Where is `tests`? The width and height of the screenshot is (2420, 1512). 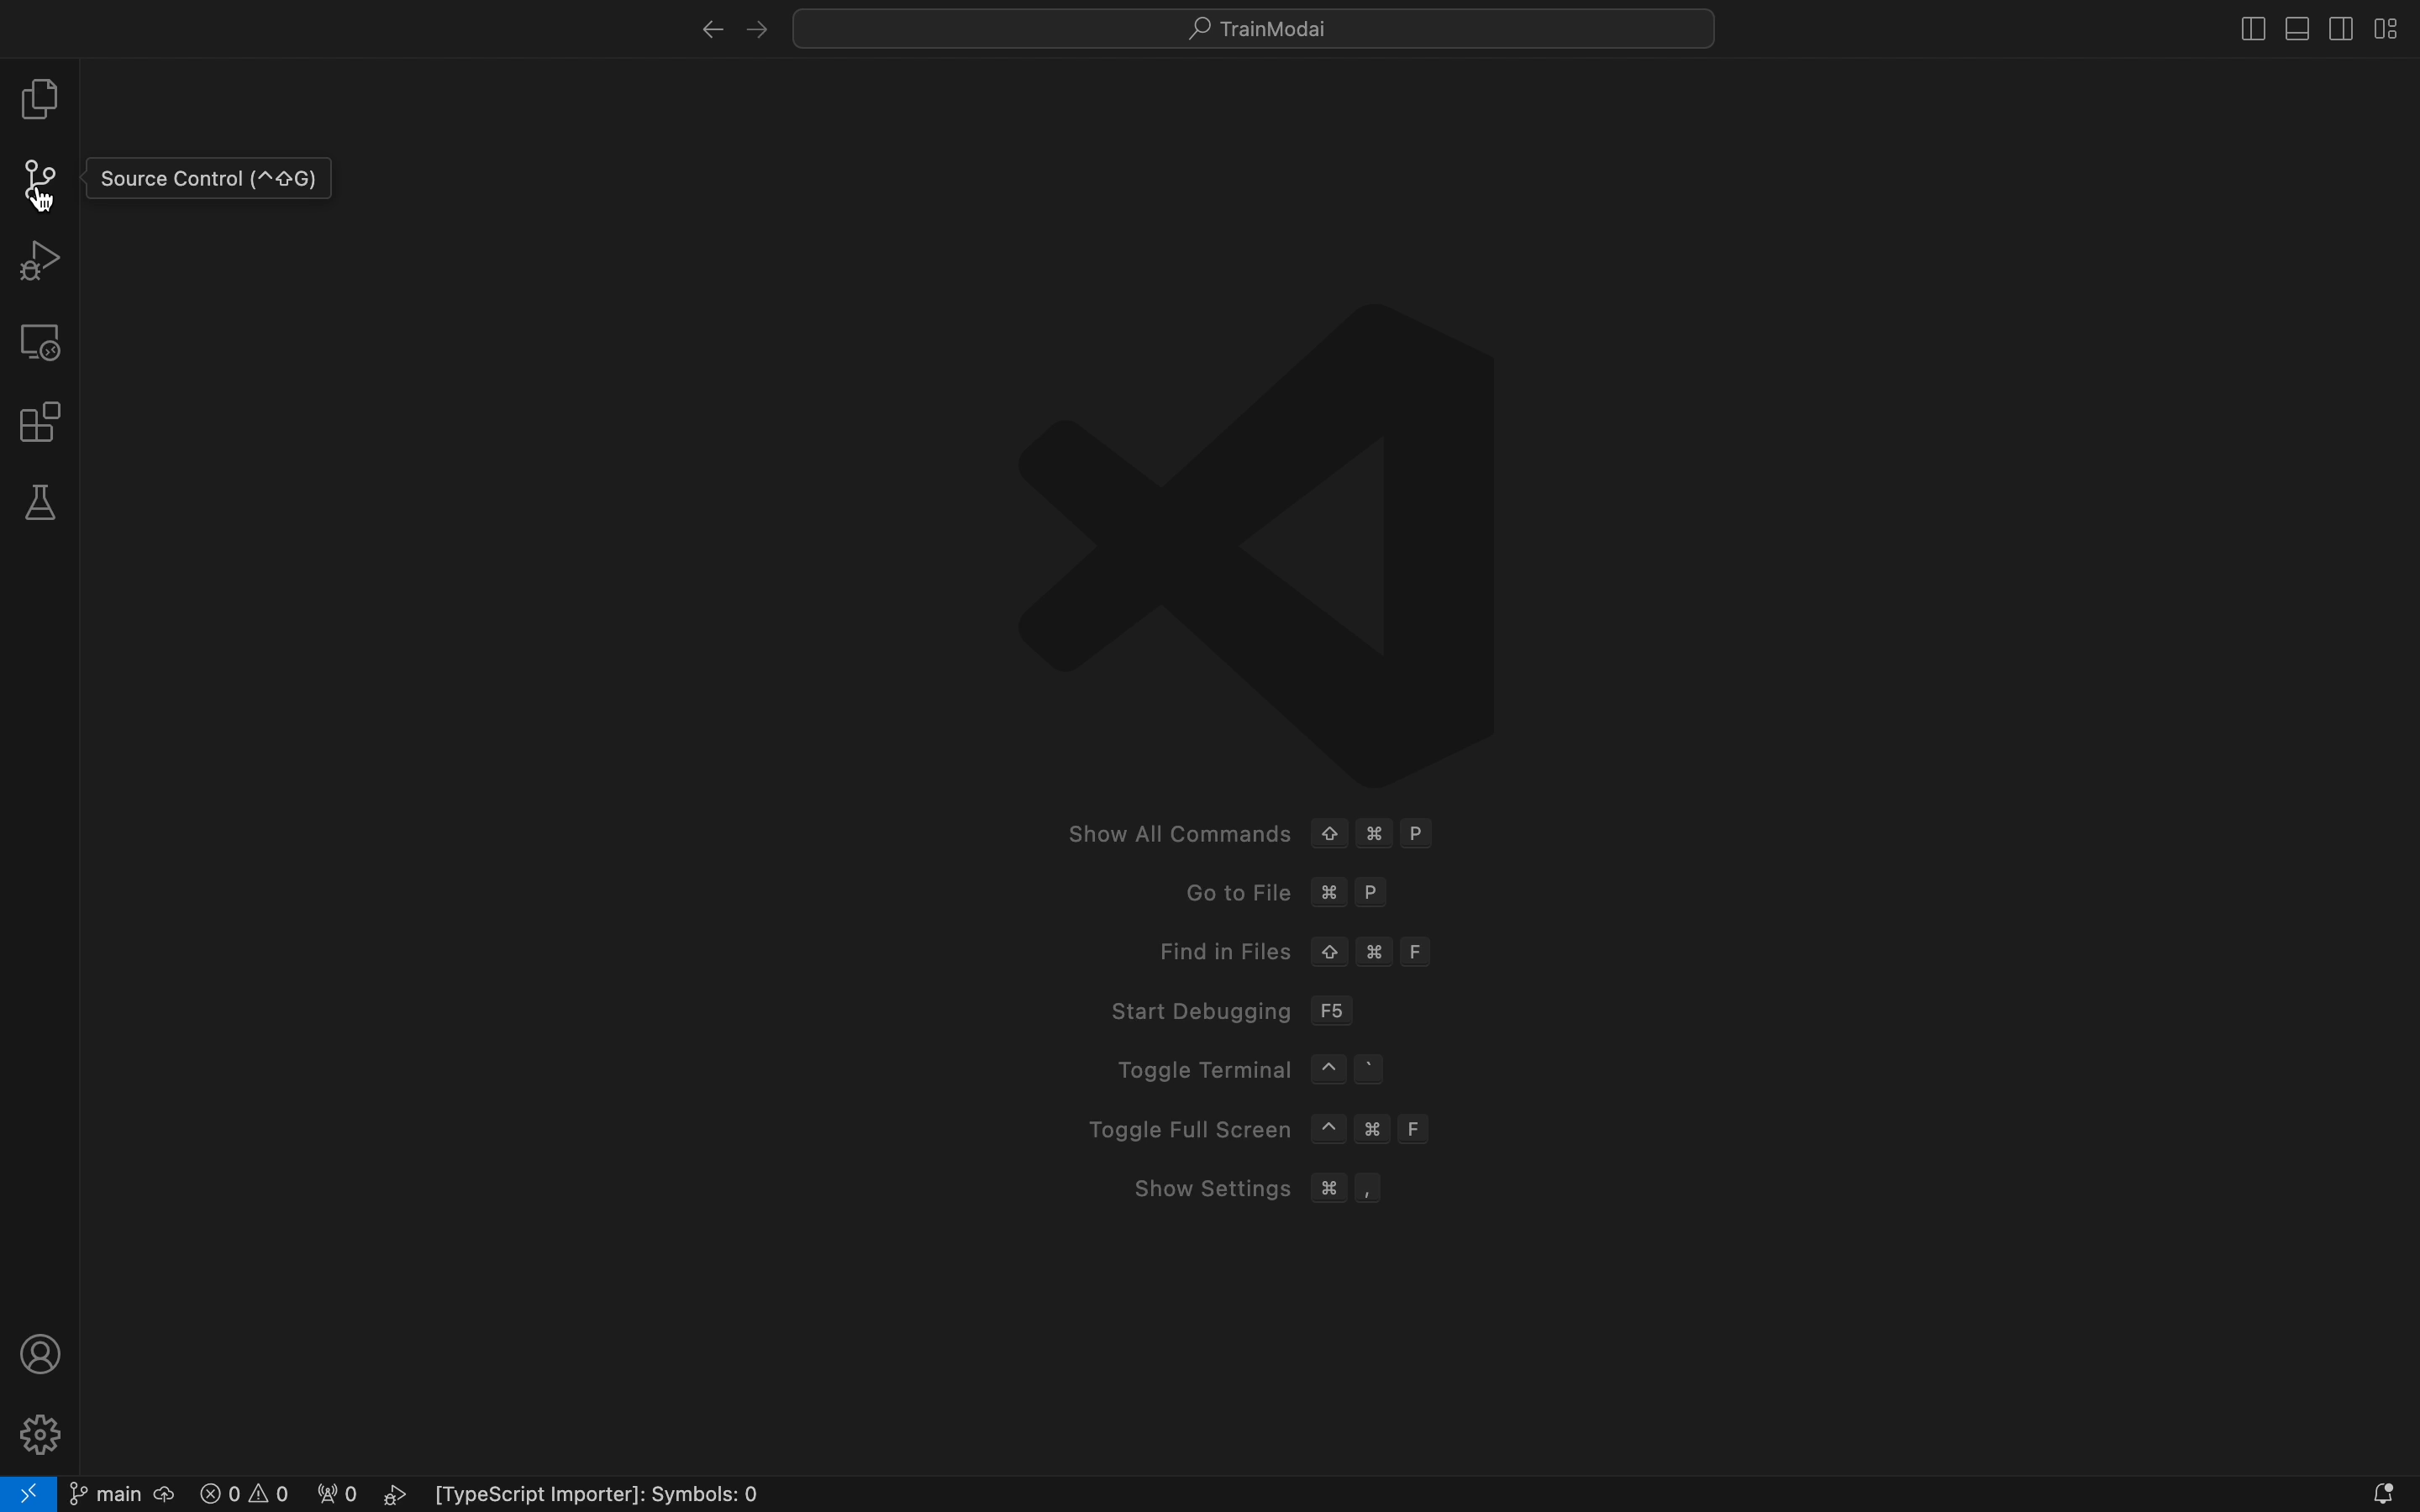
tests is located at coordinates (47, 504).